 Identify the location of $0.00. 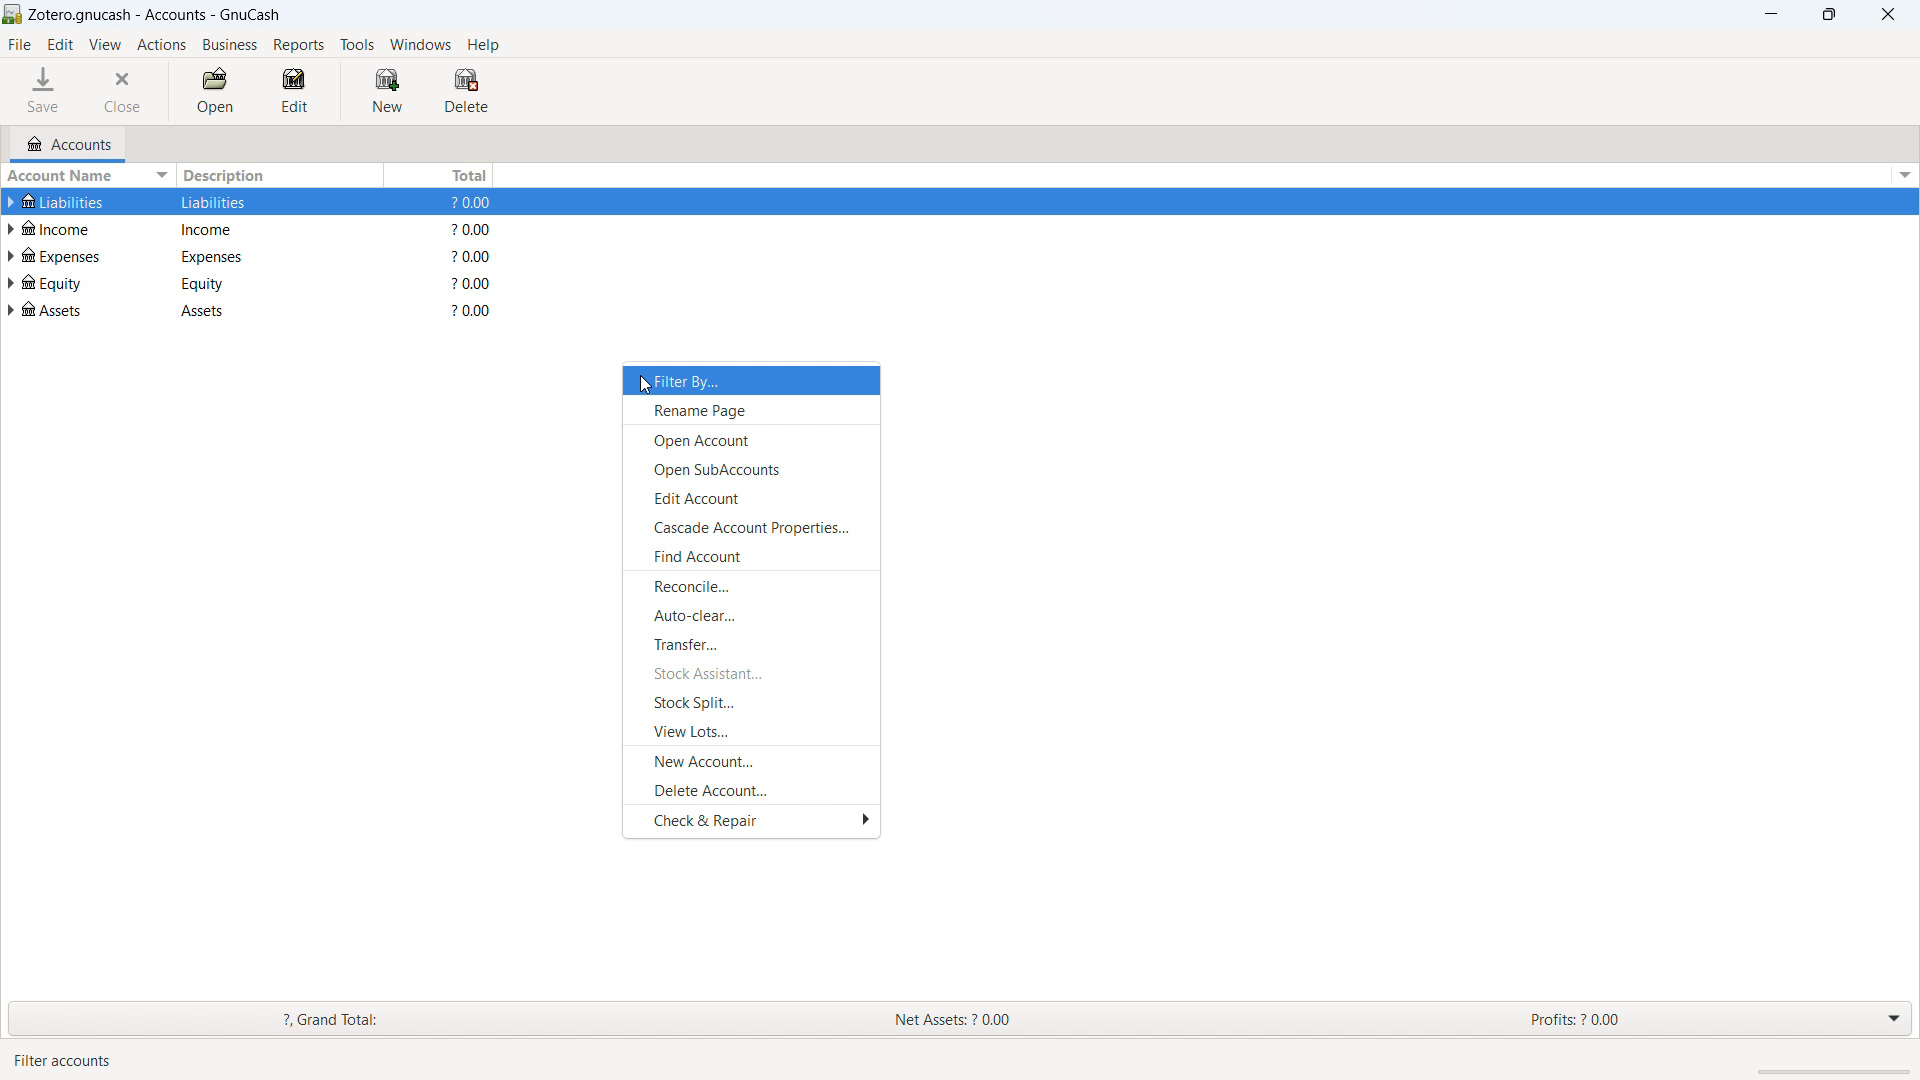
(477, 229).